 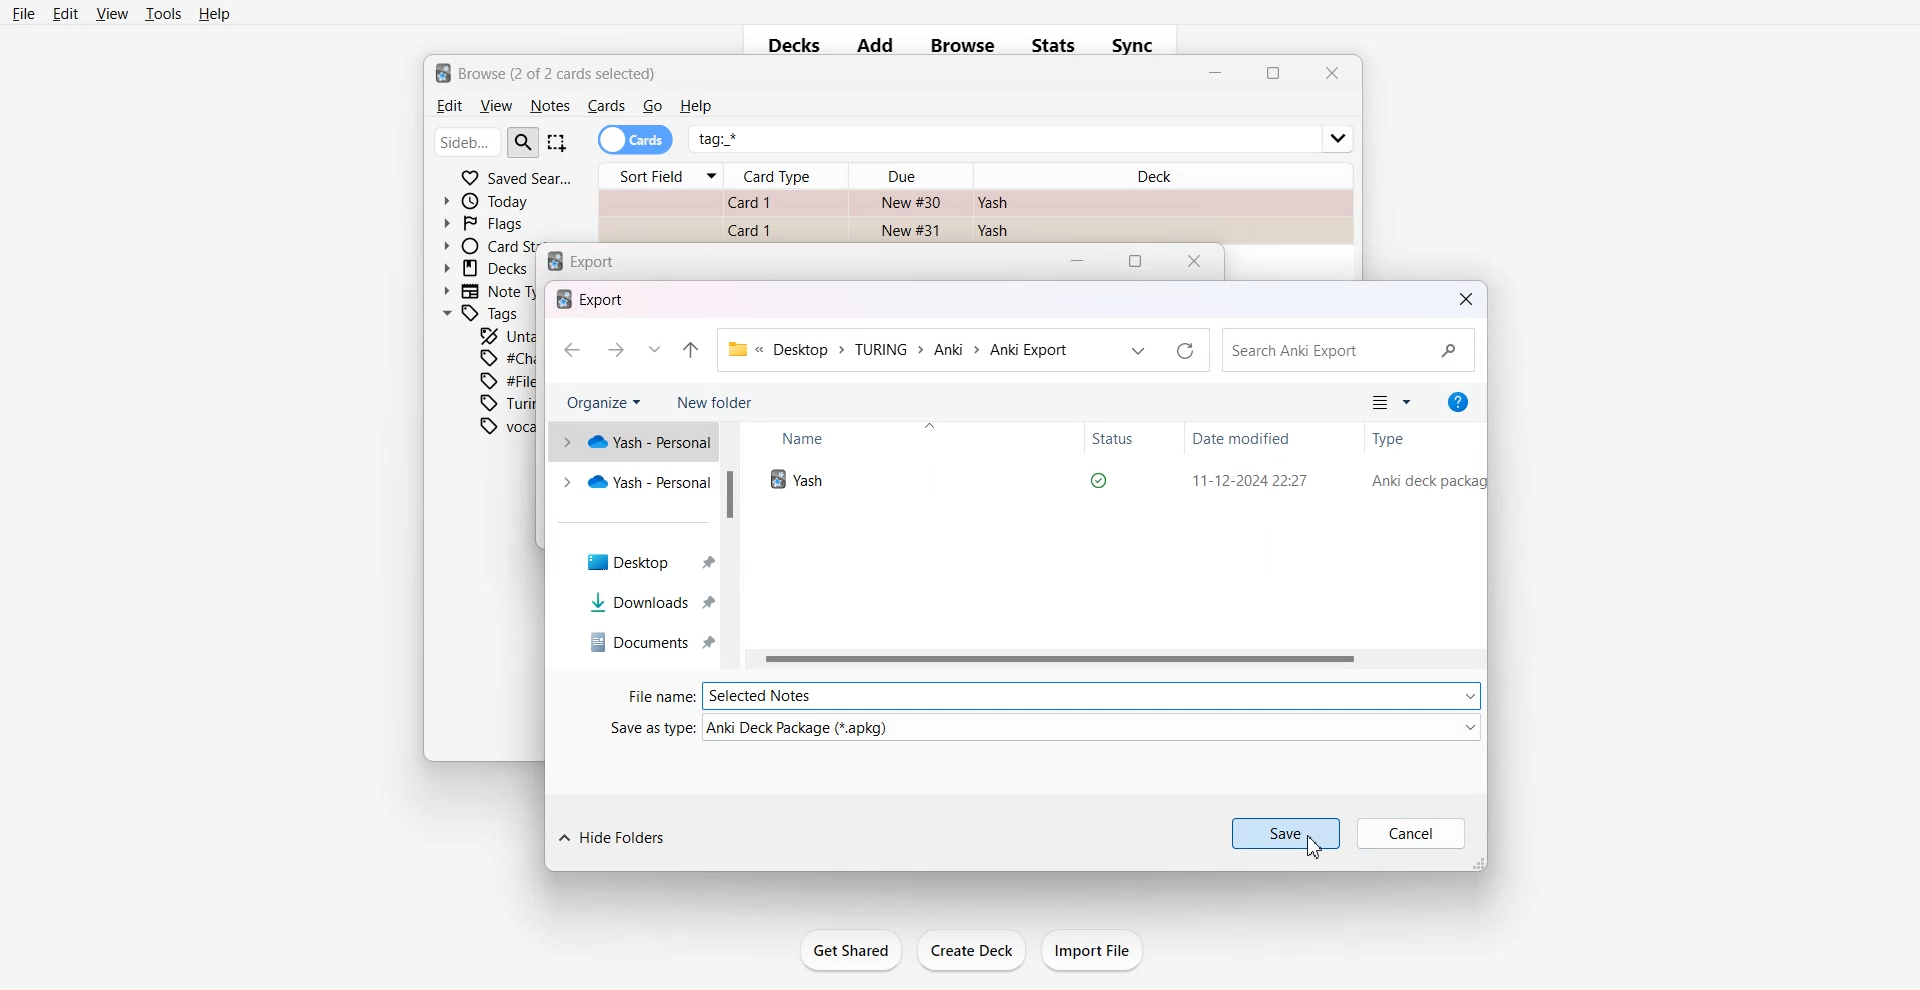 What do you see at coordinates (111, 13) in the screenshot?
I see `View` at bounding box center [111, 13].